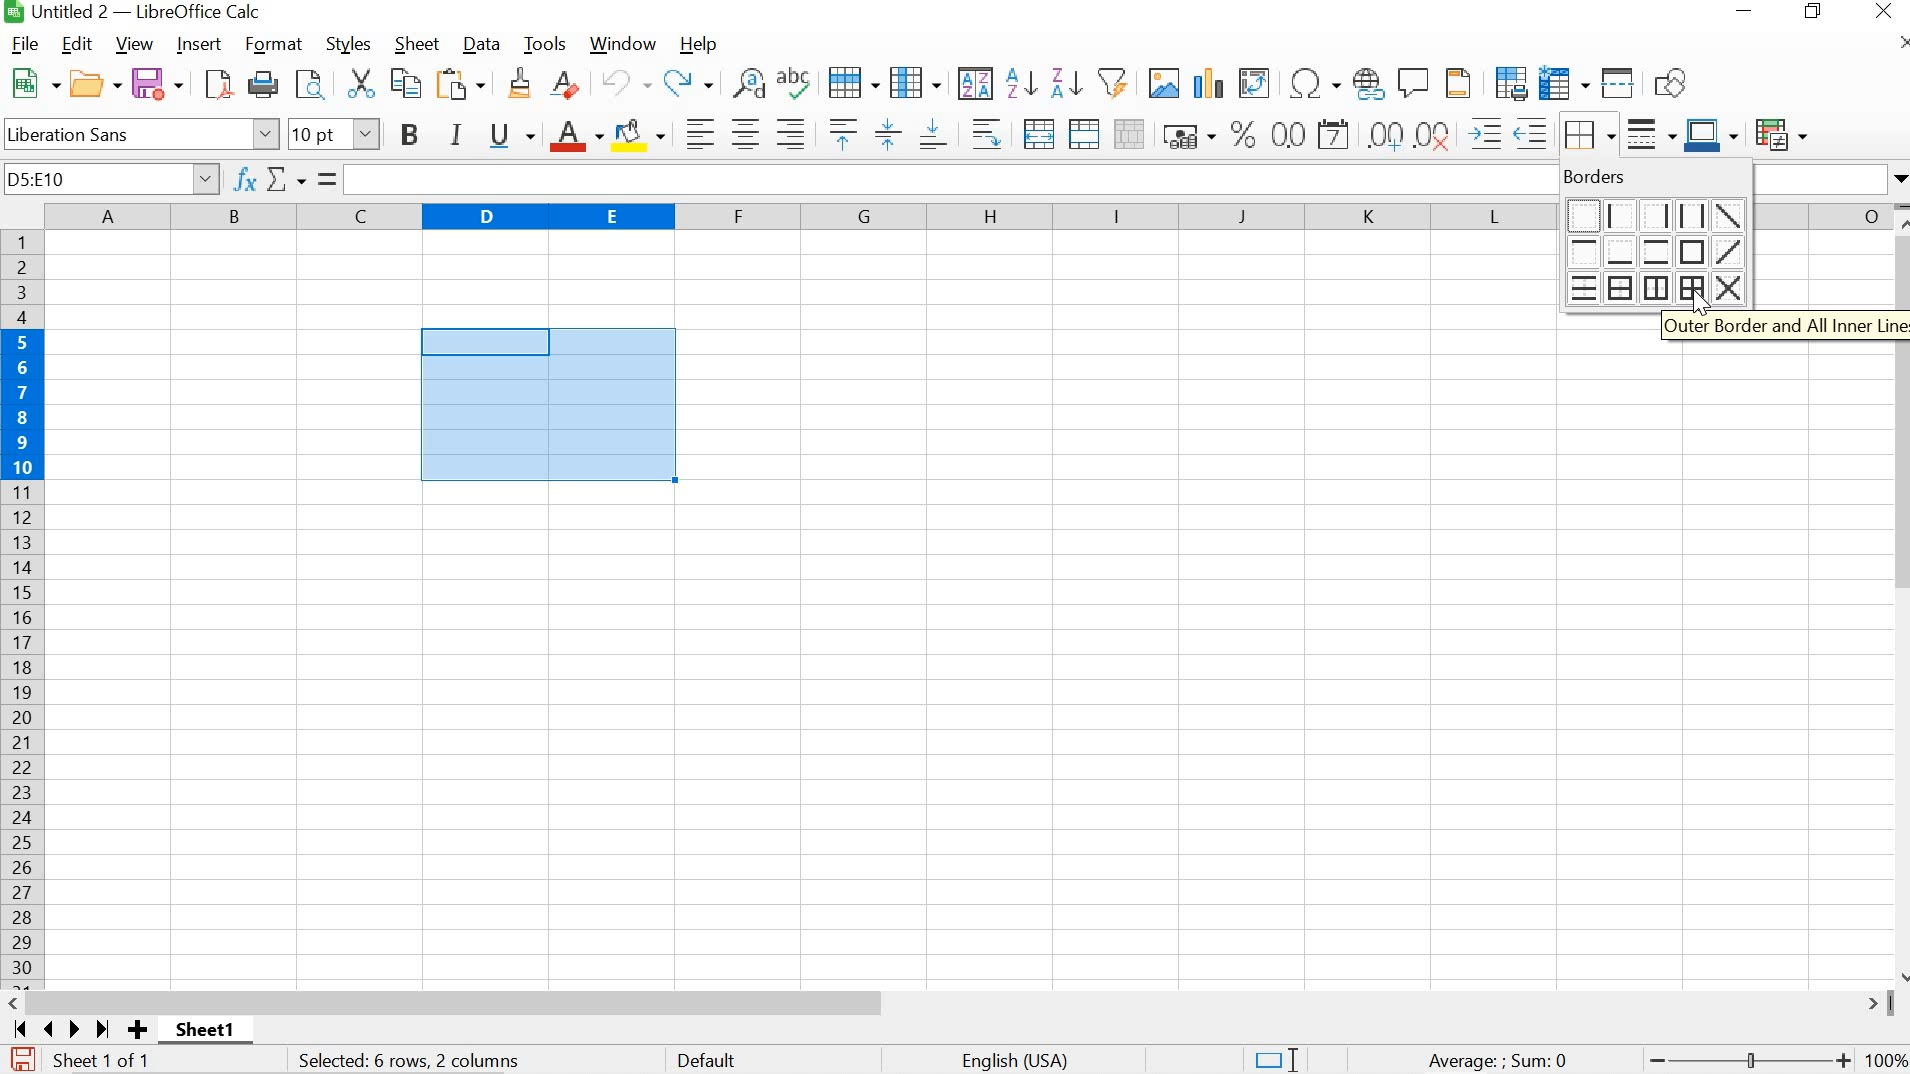  Describe the element at coordinates (136, 1030) in the screenshot. I see `add sheeT` at that location.